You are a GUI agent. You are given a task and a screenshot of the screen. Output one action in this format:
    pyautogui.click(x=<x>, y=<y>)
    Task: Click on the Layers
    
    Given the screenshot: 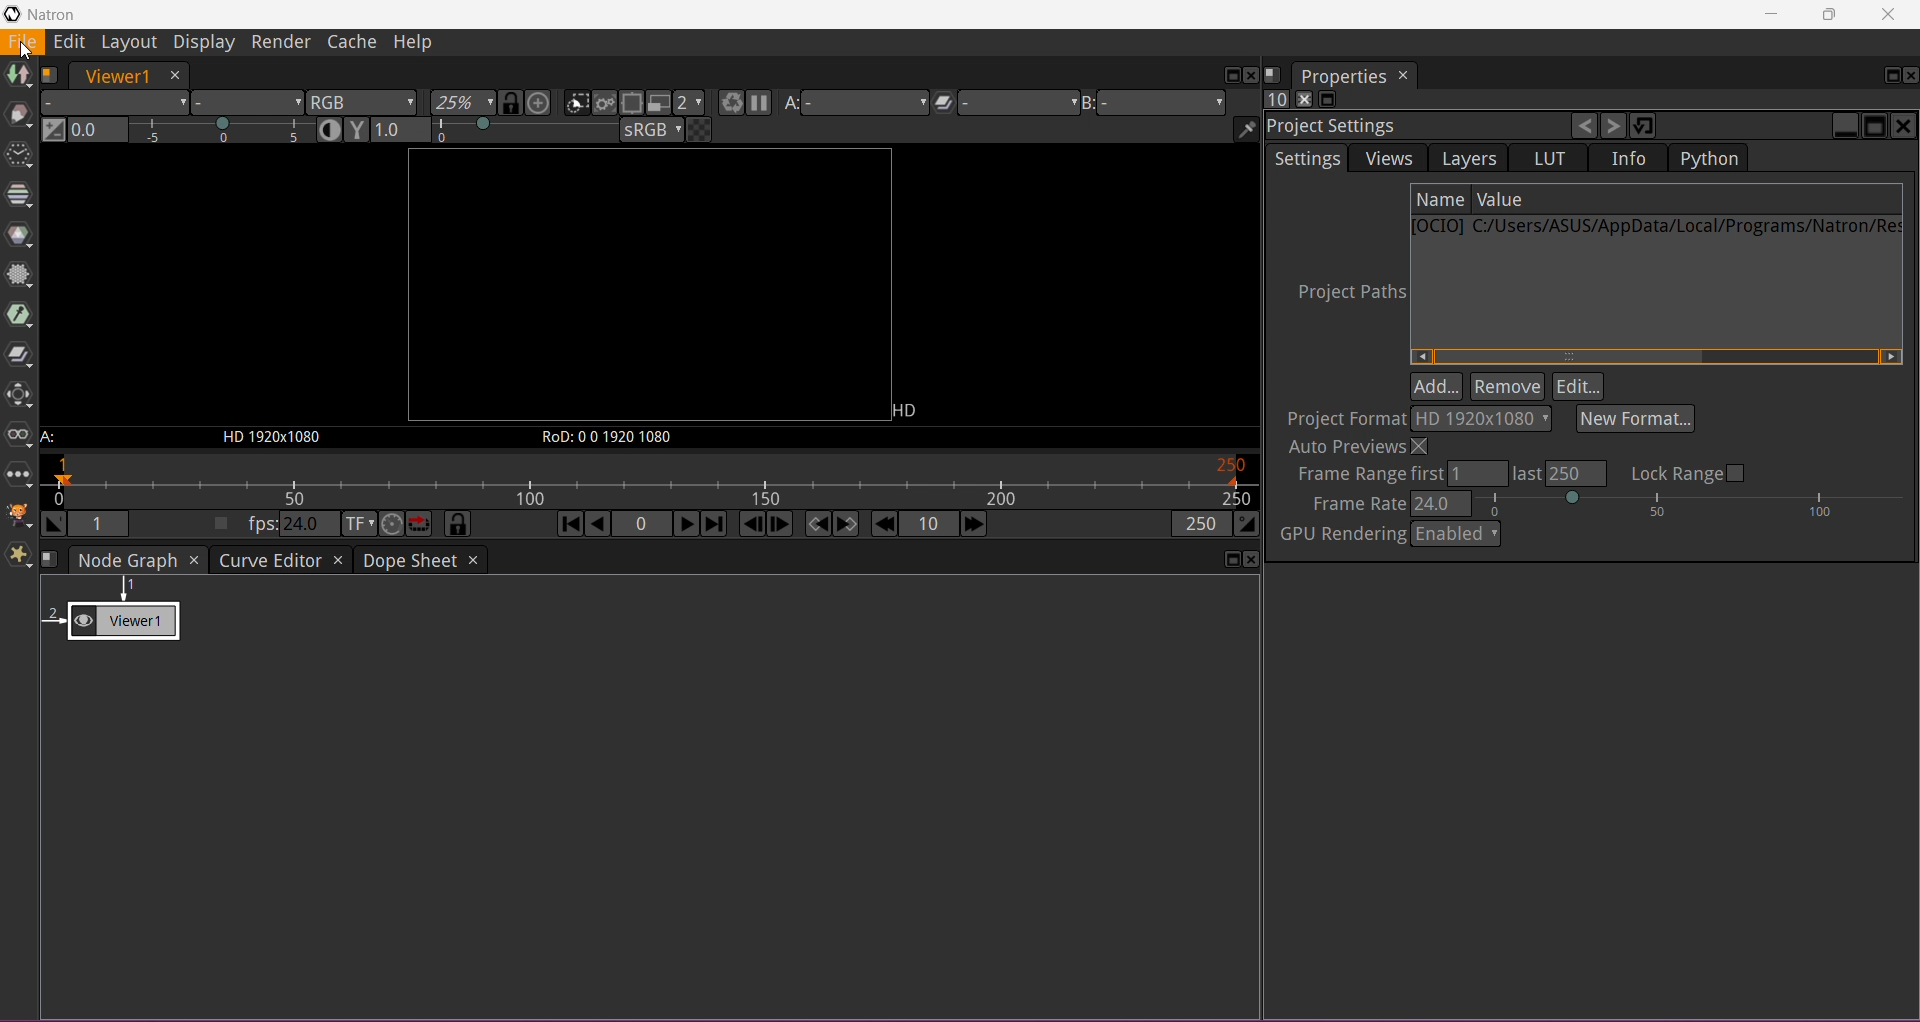 What is the action you would take?
    pyautogui.click(x=1470, y=160)
    